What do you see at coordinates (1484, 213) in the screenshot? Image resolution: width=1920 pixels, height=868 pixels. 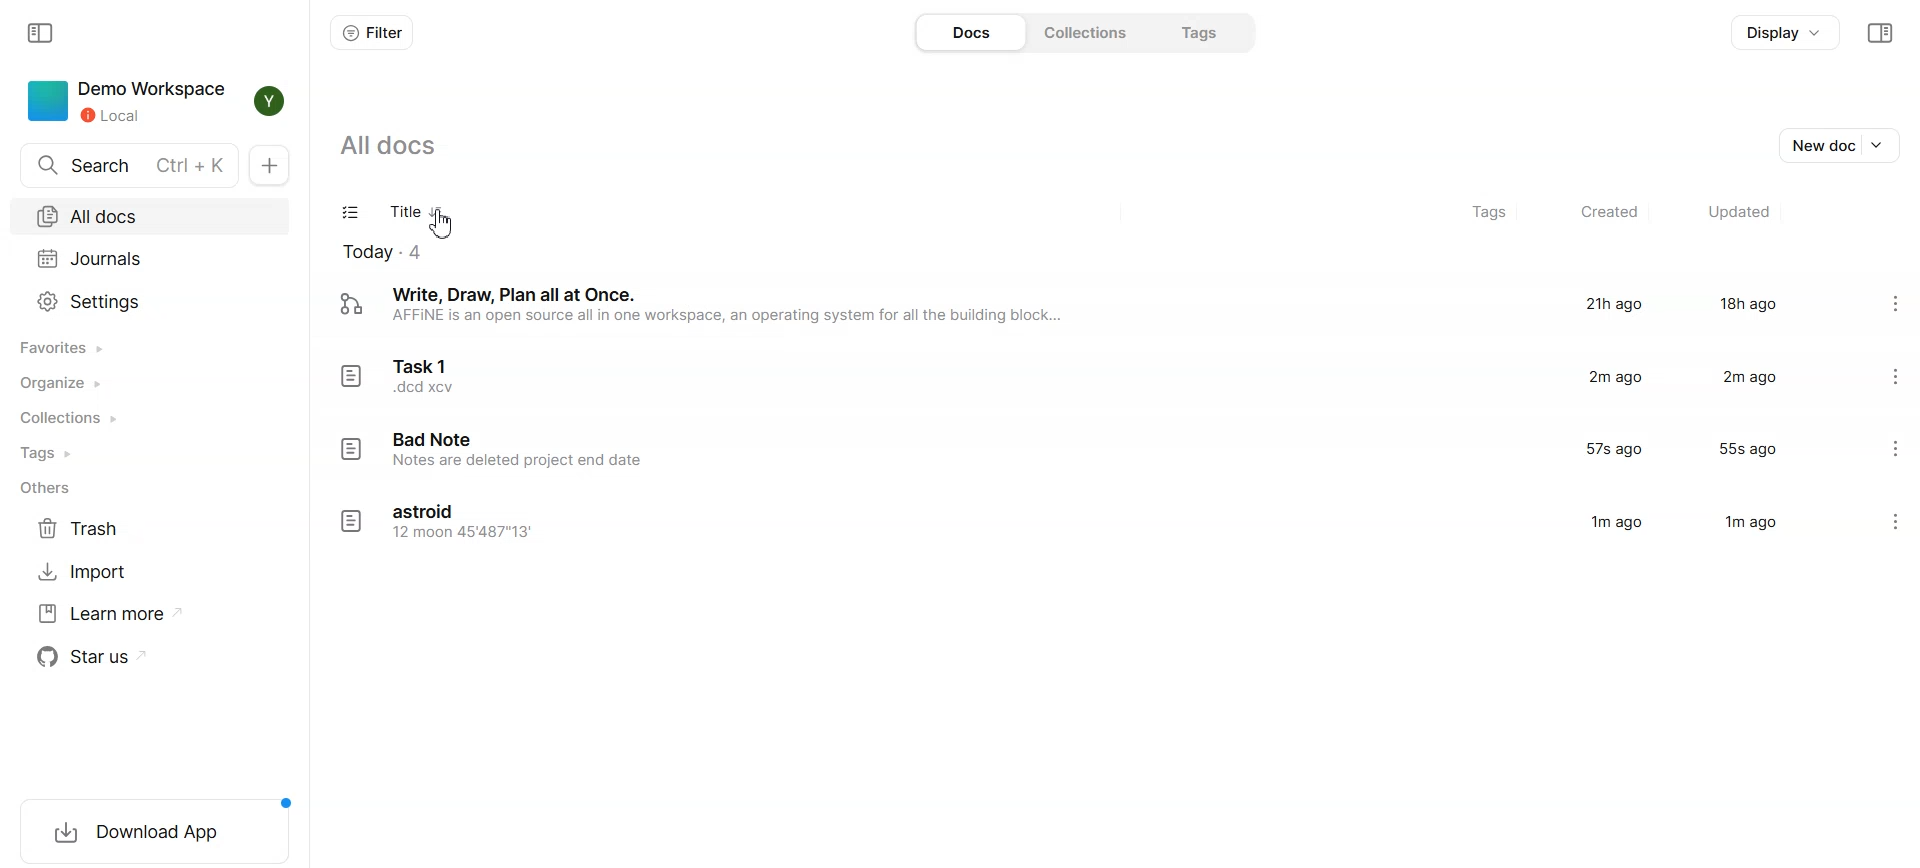 I see `Tags` at bounding box center [1484, 213].